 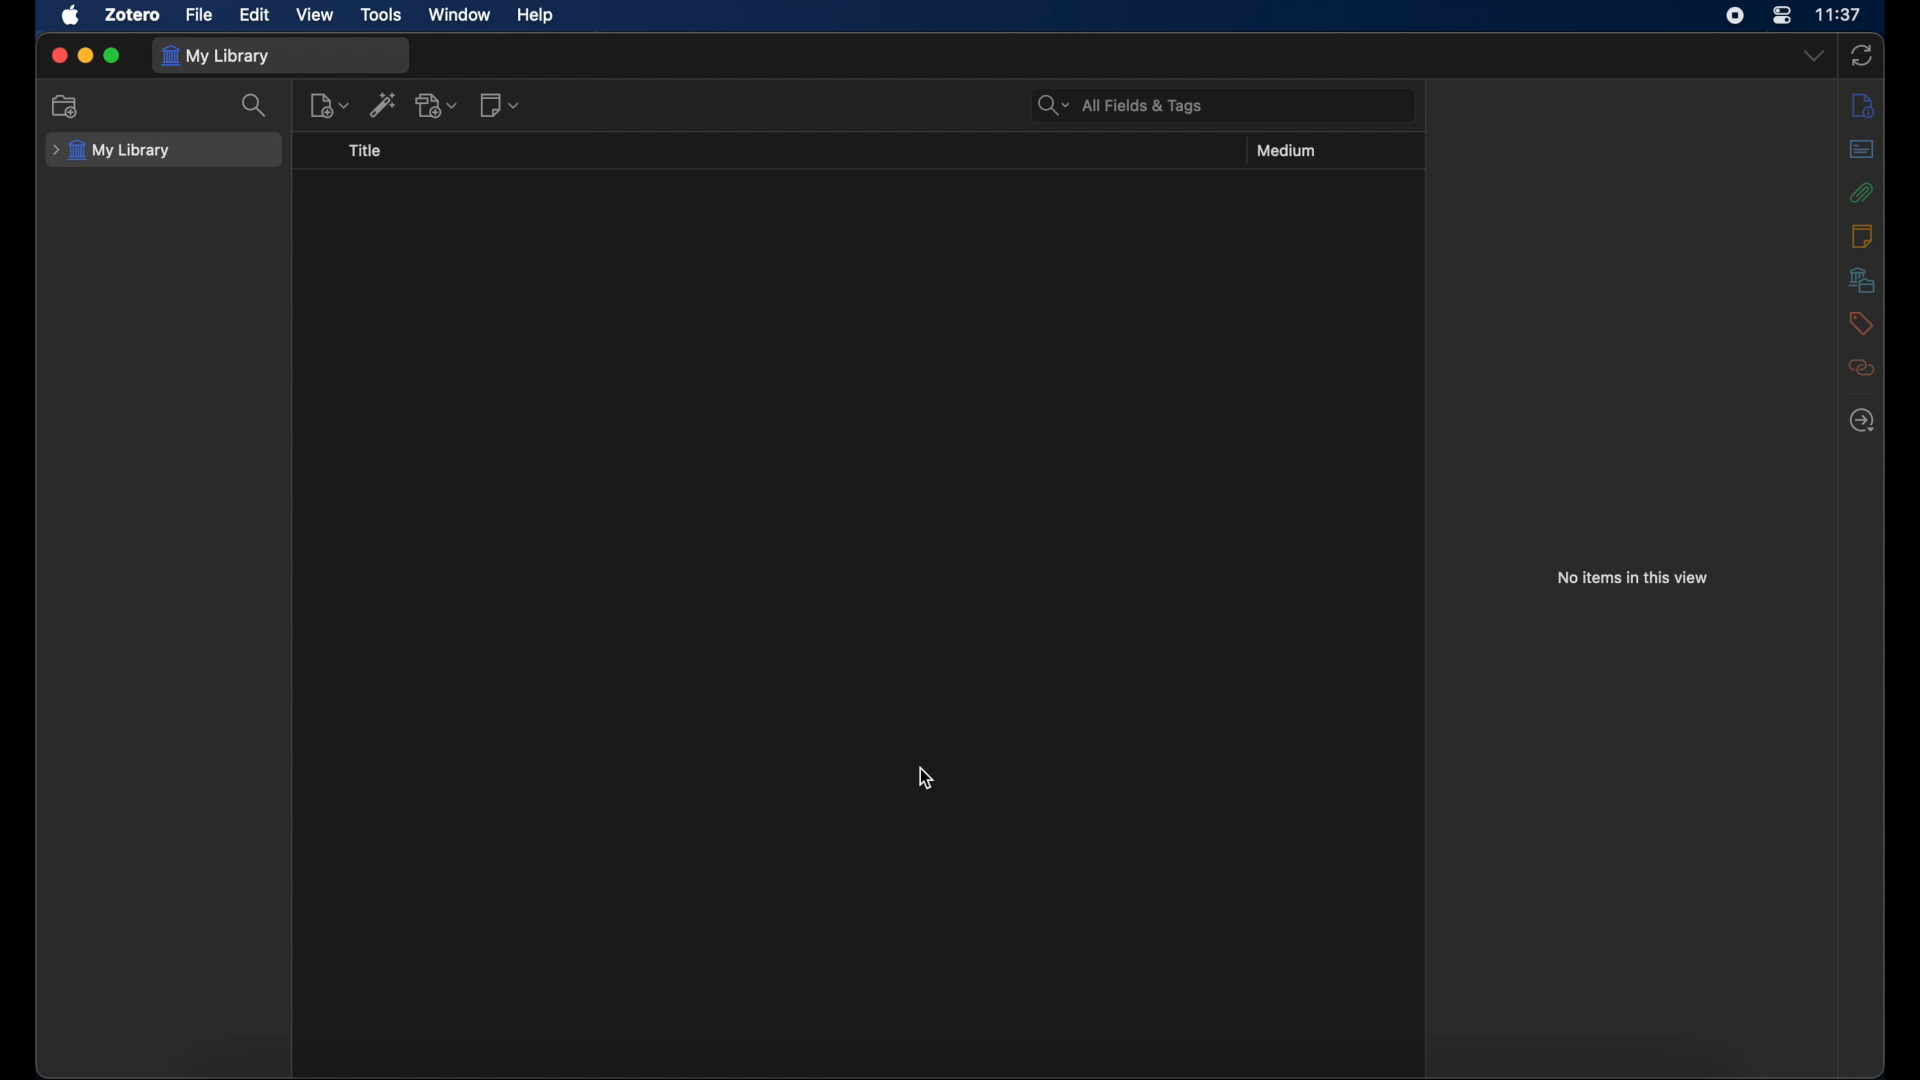 I want to click on title, so click(x=365, y=150).